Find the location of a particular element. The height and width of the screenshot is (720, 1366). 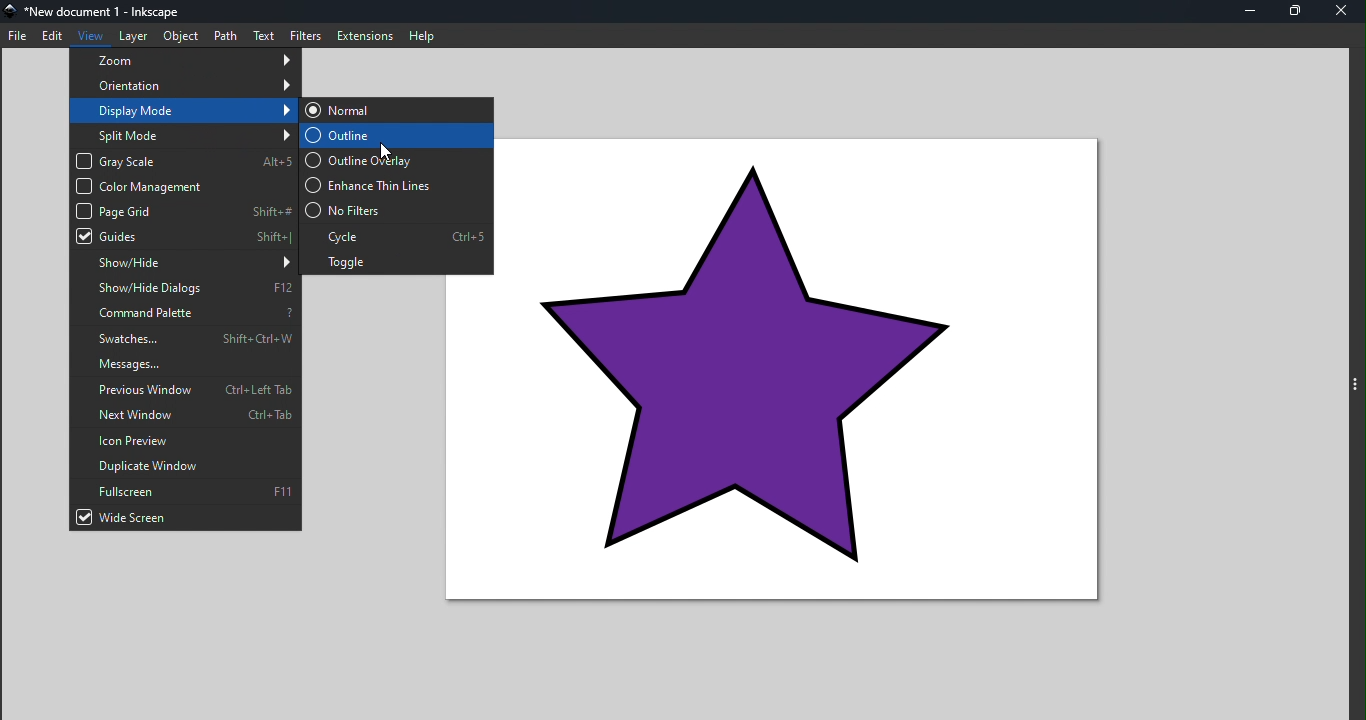

Display mode is located at coordinates (182, 110).